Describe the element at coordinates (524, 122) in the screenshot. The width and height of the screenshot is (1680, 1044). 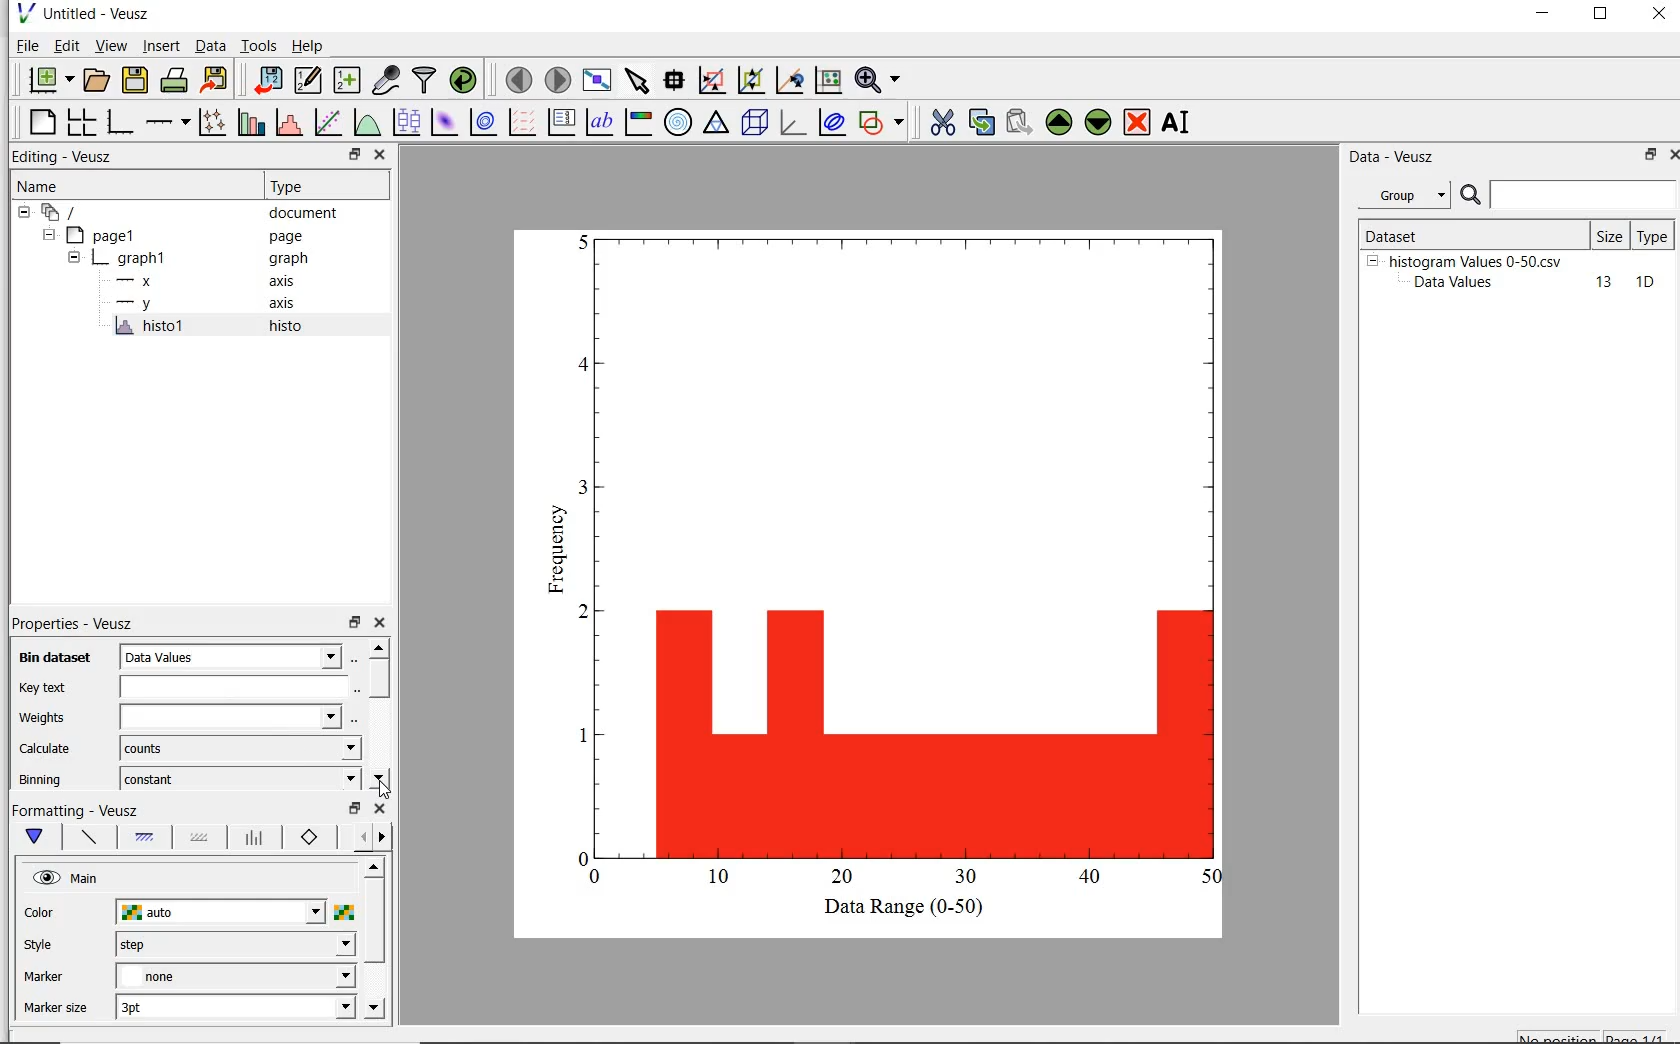
I see `plot a vector field` at that location.